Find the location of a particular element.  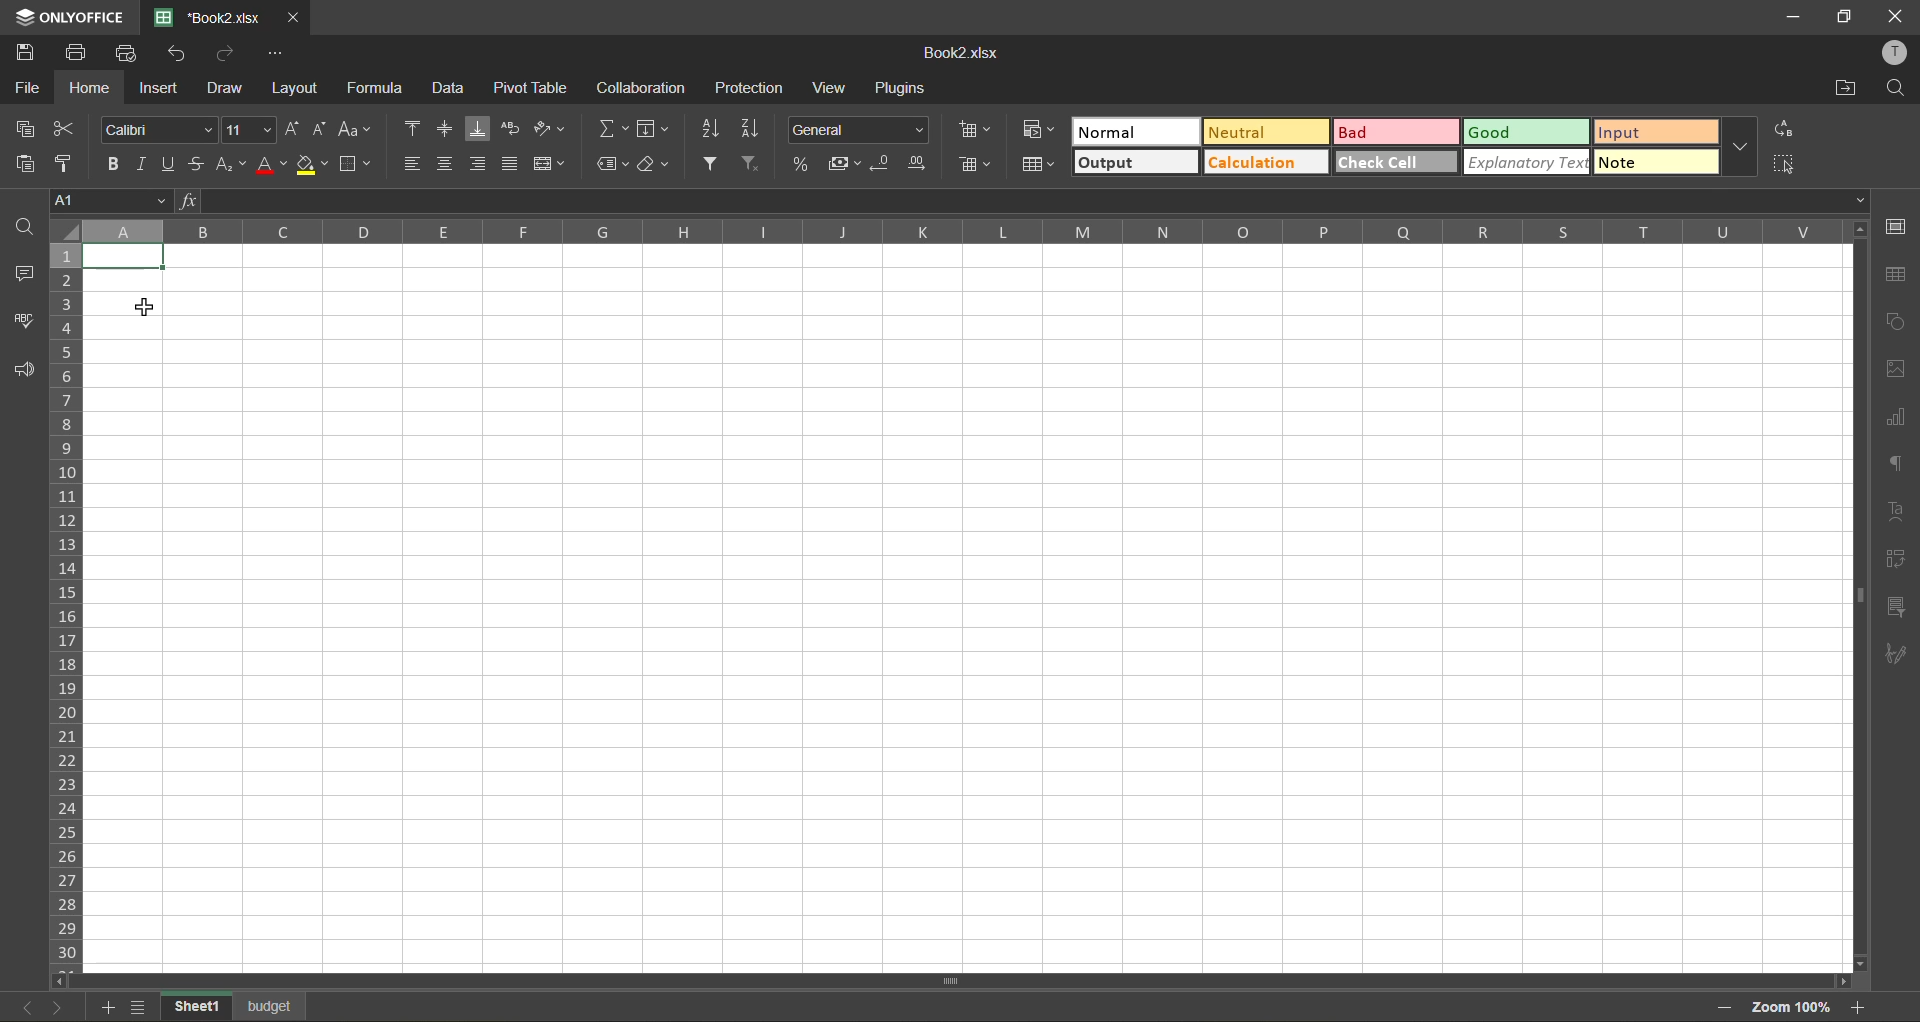

conditional formatting  is located at coordinates (1039, 128).